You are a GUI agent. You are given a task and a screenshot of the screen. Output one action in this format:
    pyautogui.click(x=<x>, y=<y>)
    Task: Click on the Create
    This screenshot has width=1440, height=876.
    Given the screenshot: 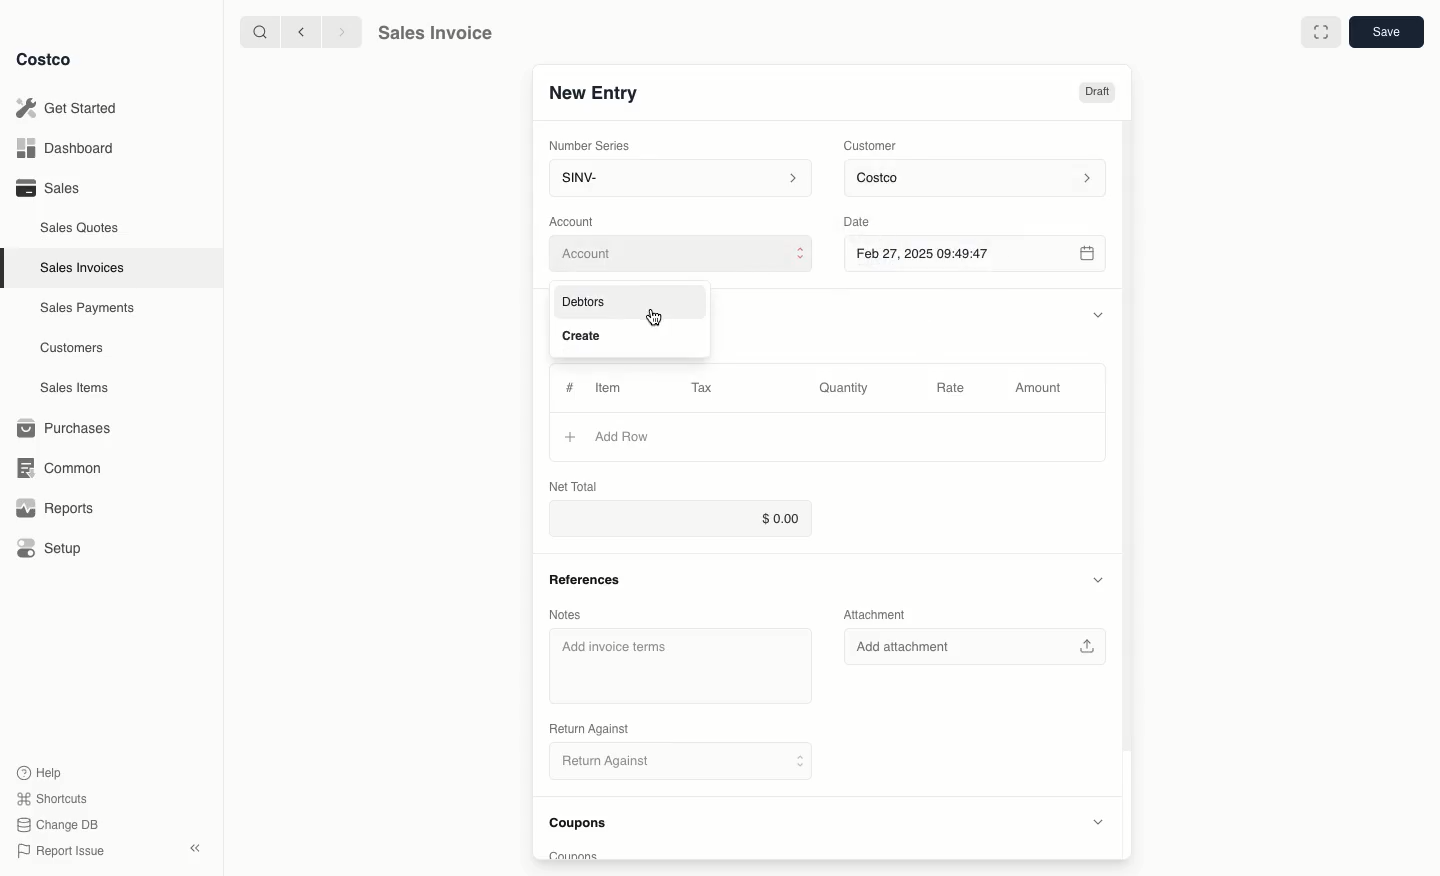 What is the action you would take?
    pyautogui.click(x=583, y=336)
    